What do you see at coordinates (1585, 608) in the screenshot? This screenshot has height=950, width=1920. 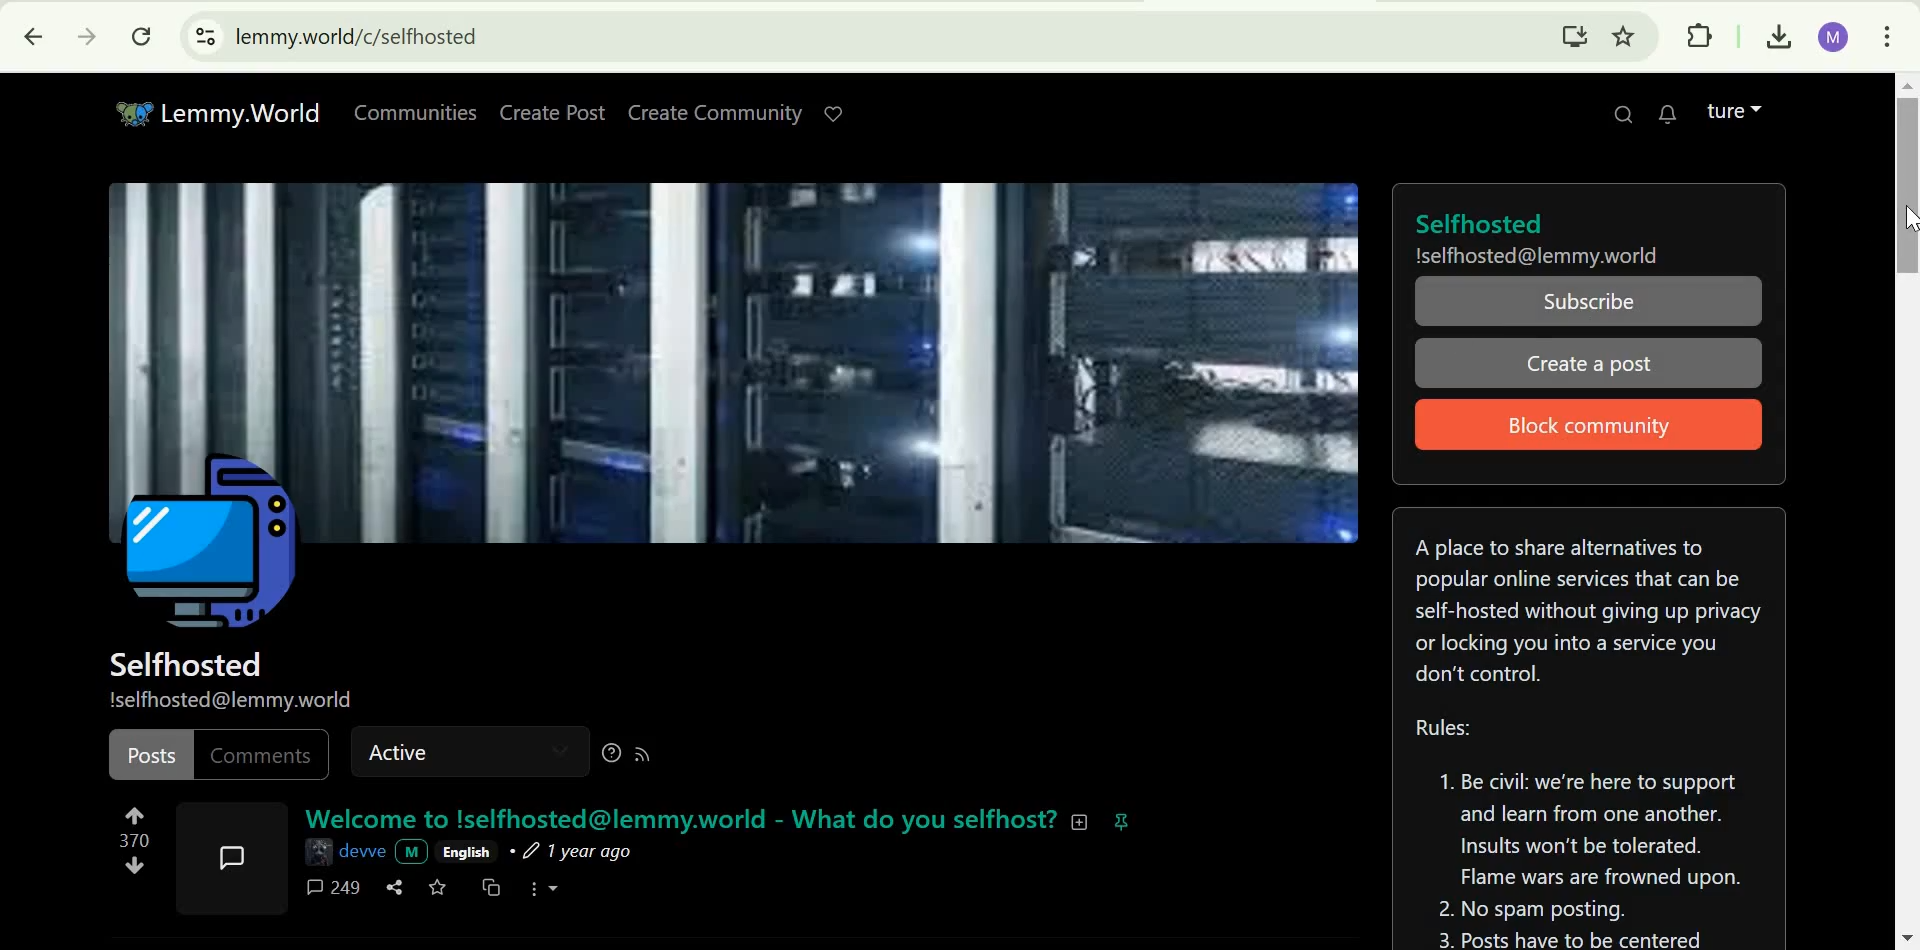 I see `About section` at bounding box center [1585, 608].